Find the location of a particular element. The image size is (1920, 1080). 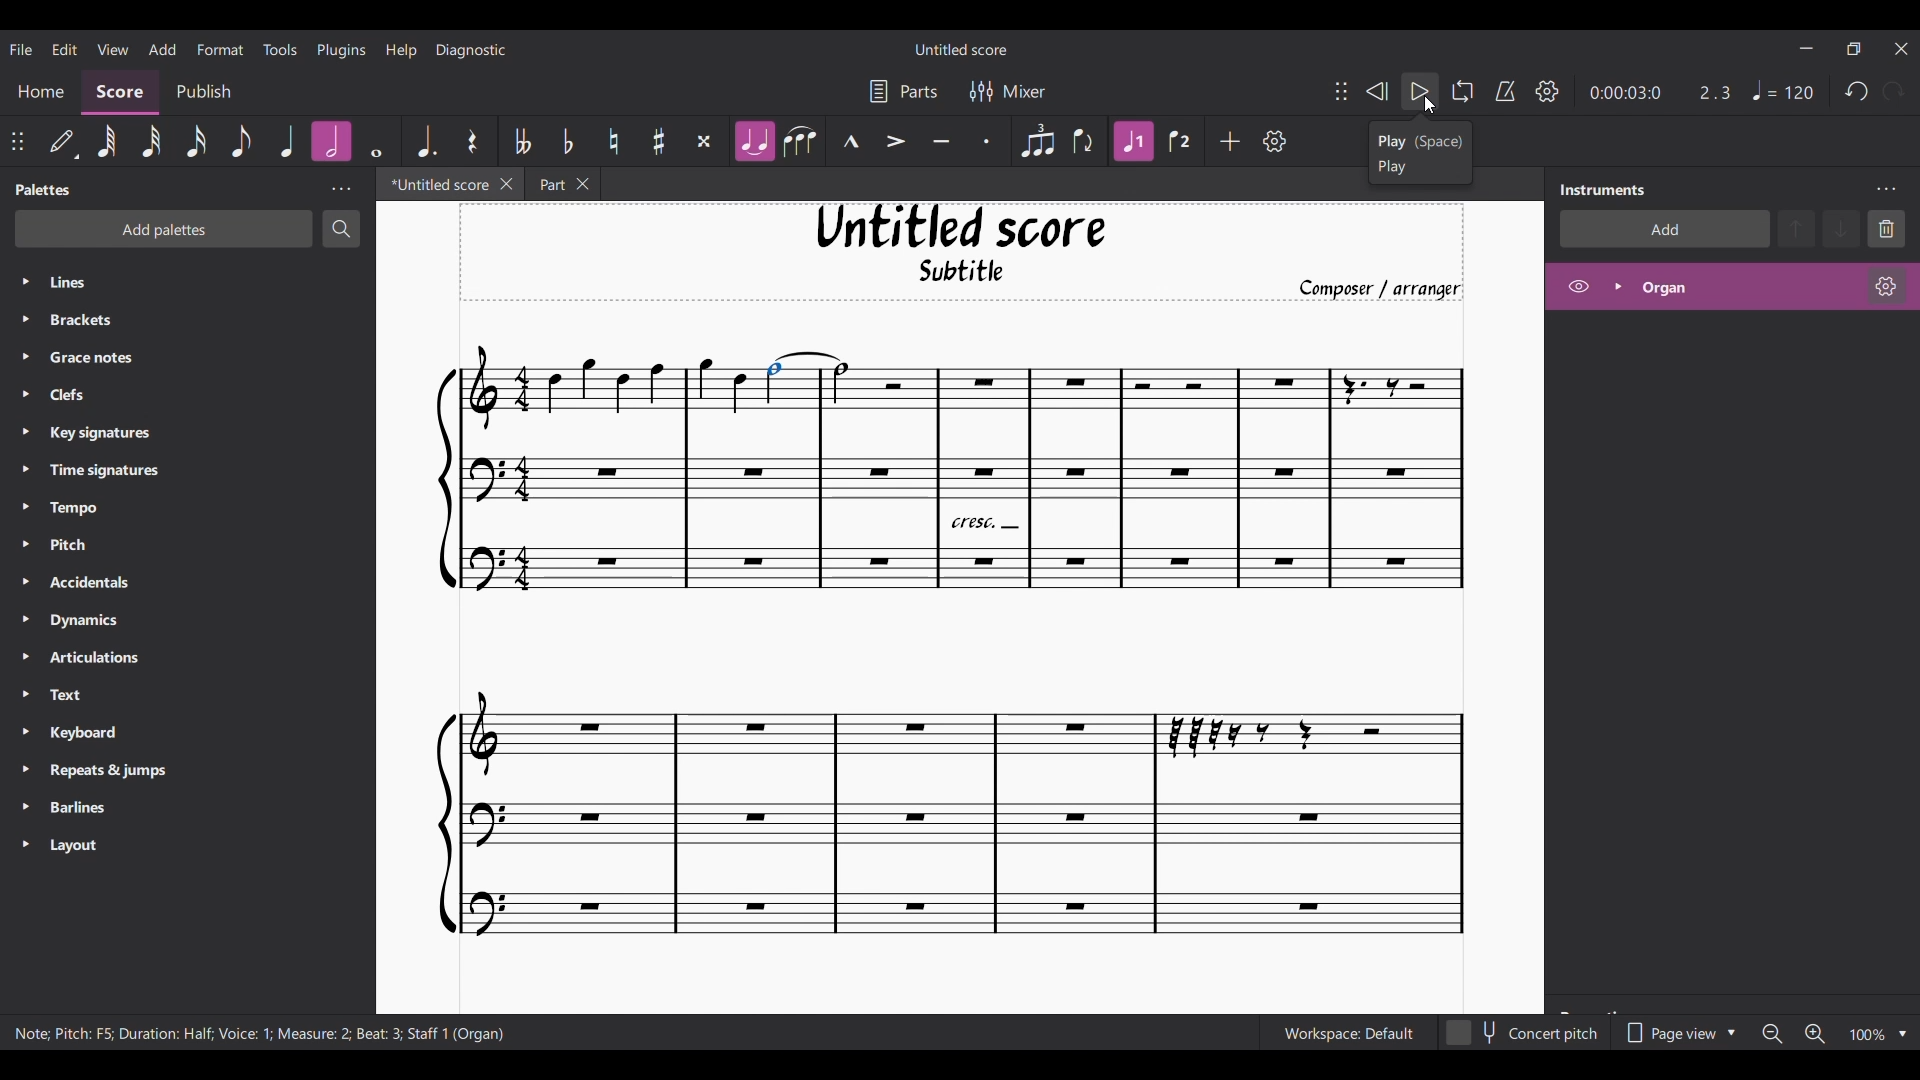

Earlier tab is located at coordinates (555, 183).